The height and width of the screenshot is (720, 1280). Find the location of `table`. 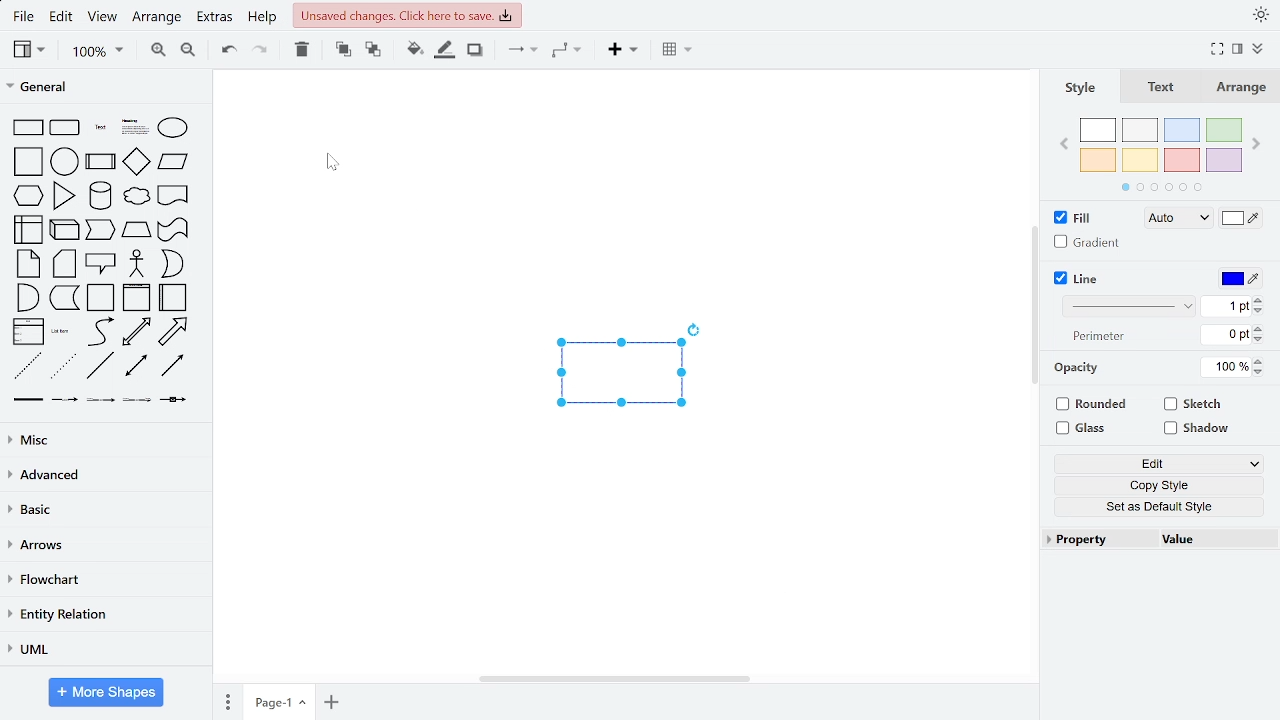

table is located at coordinates (680, 51).